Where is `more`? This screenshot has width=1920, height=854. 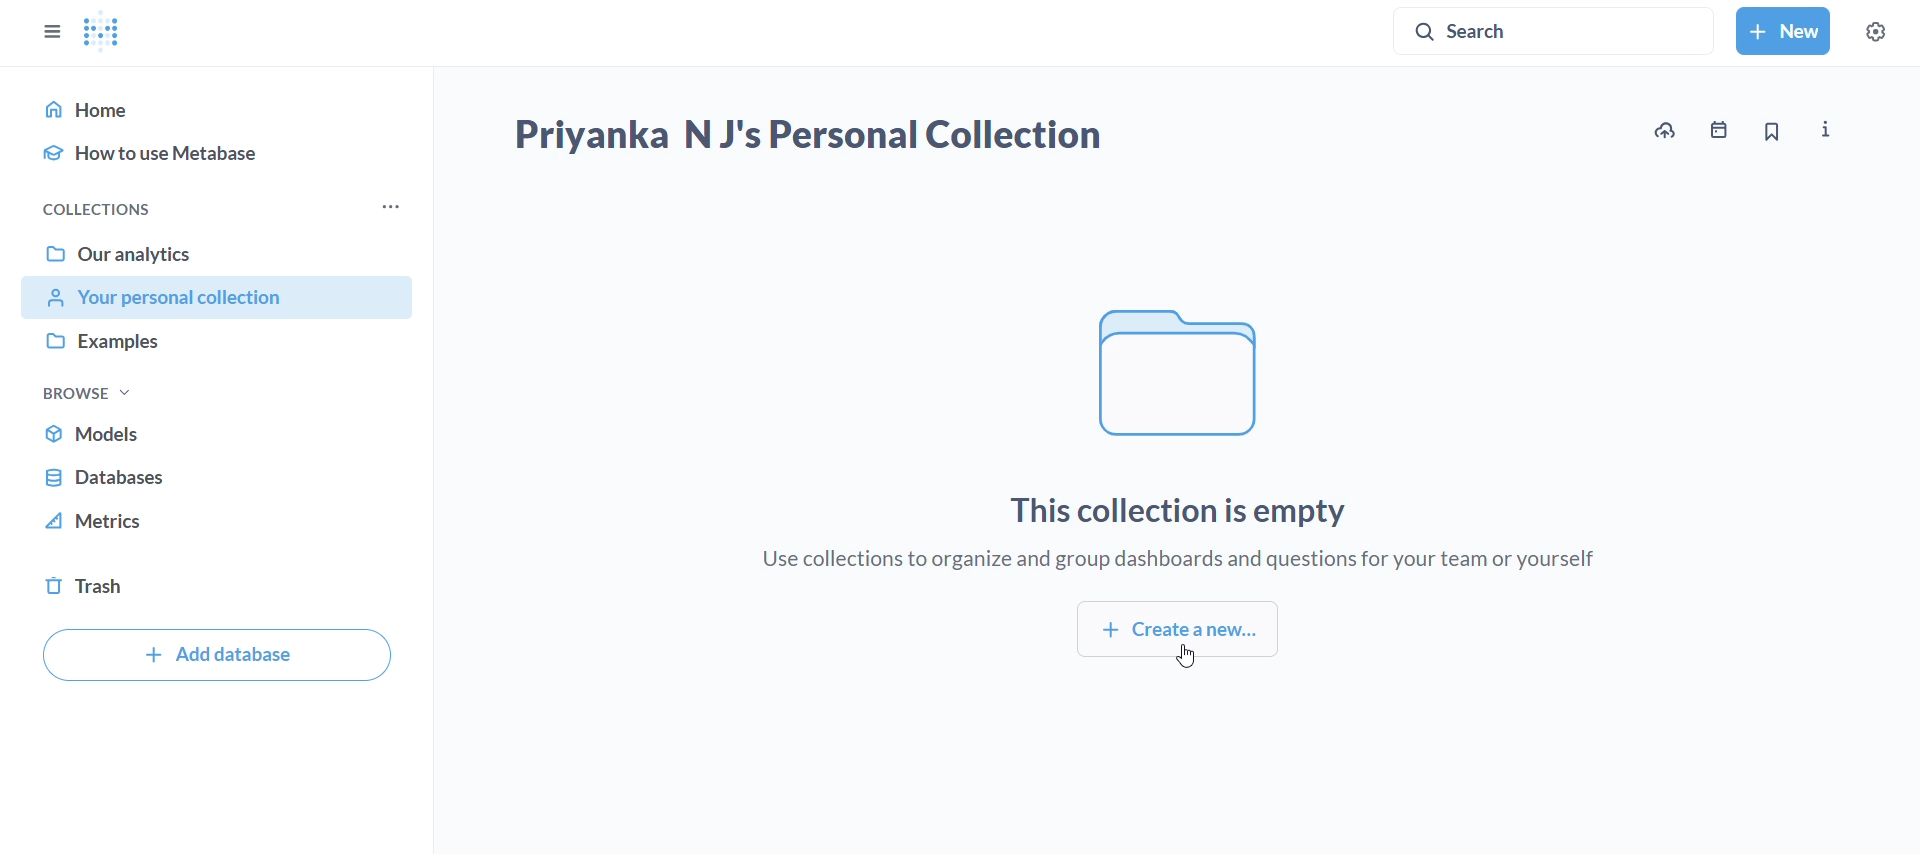 more is located at coordinates (391, 207).